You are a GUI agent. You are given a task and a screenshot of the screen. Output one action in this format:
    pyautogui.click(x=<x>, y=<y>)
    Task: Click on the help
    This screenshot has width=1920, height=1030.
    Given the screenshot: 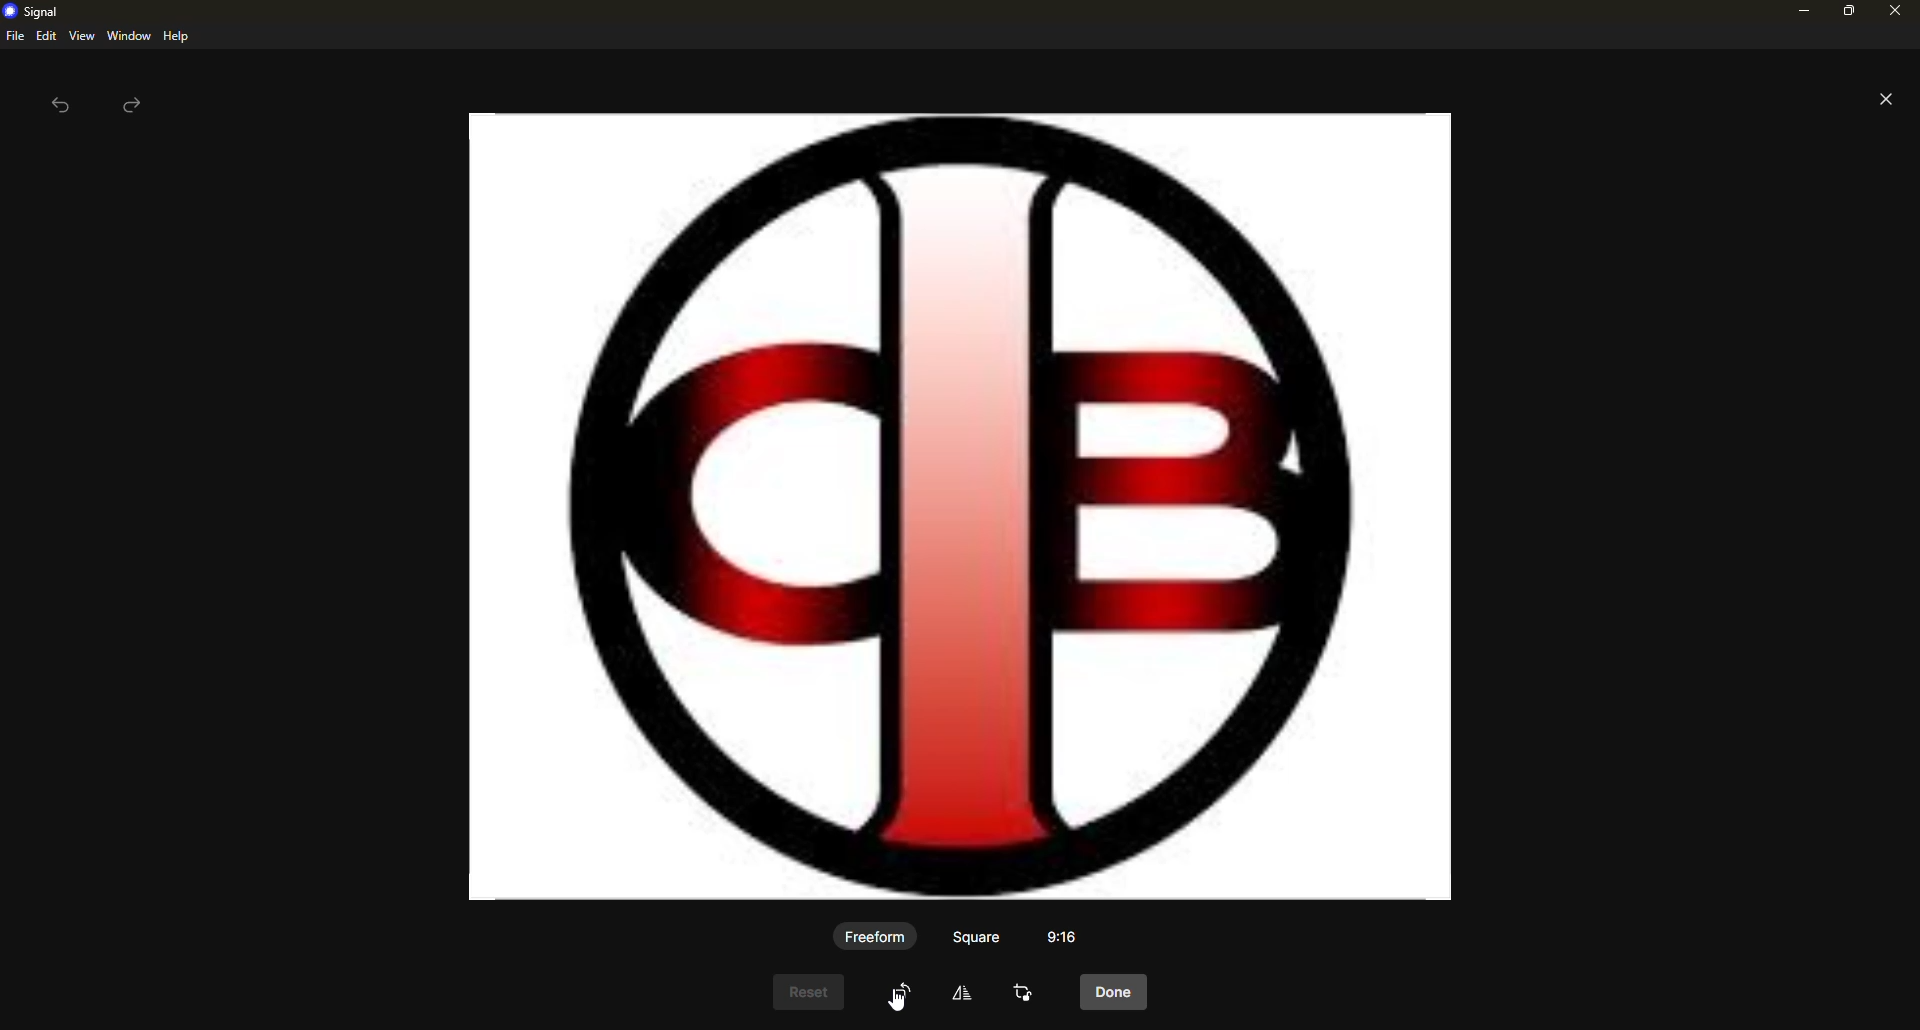 What is the action you would take?
    pyautogui.click(x=177, y=36)
    